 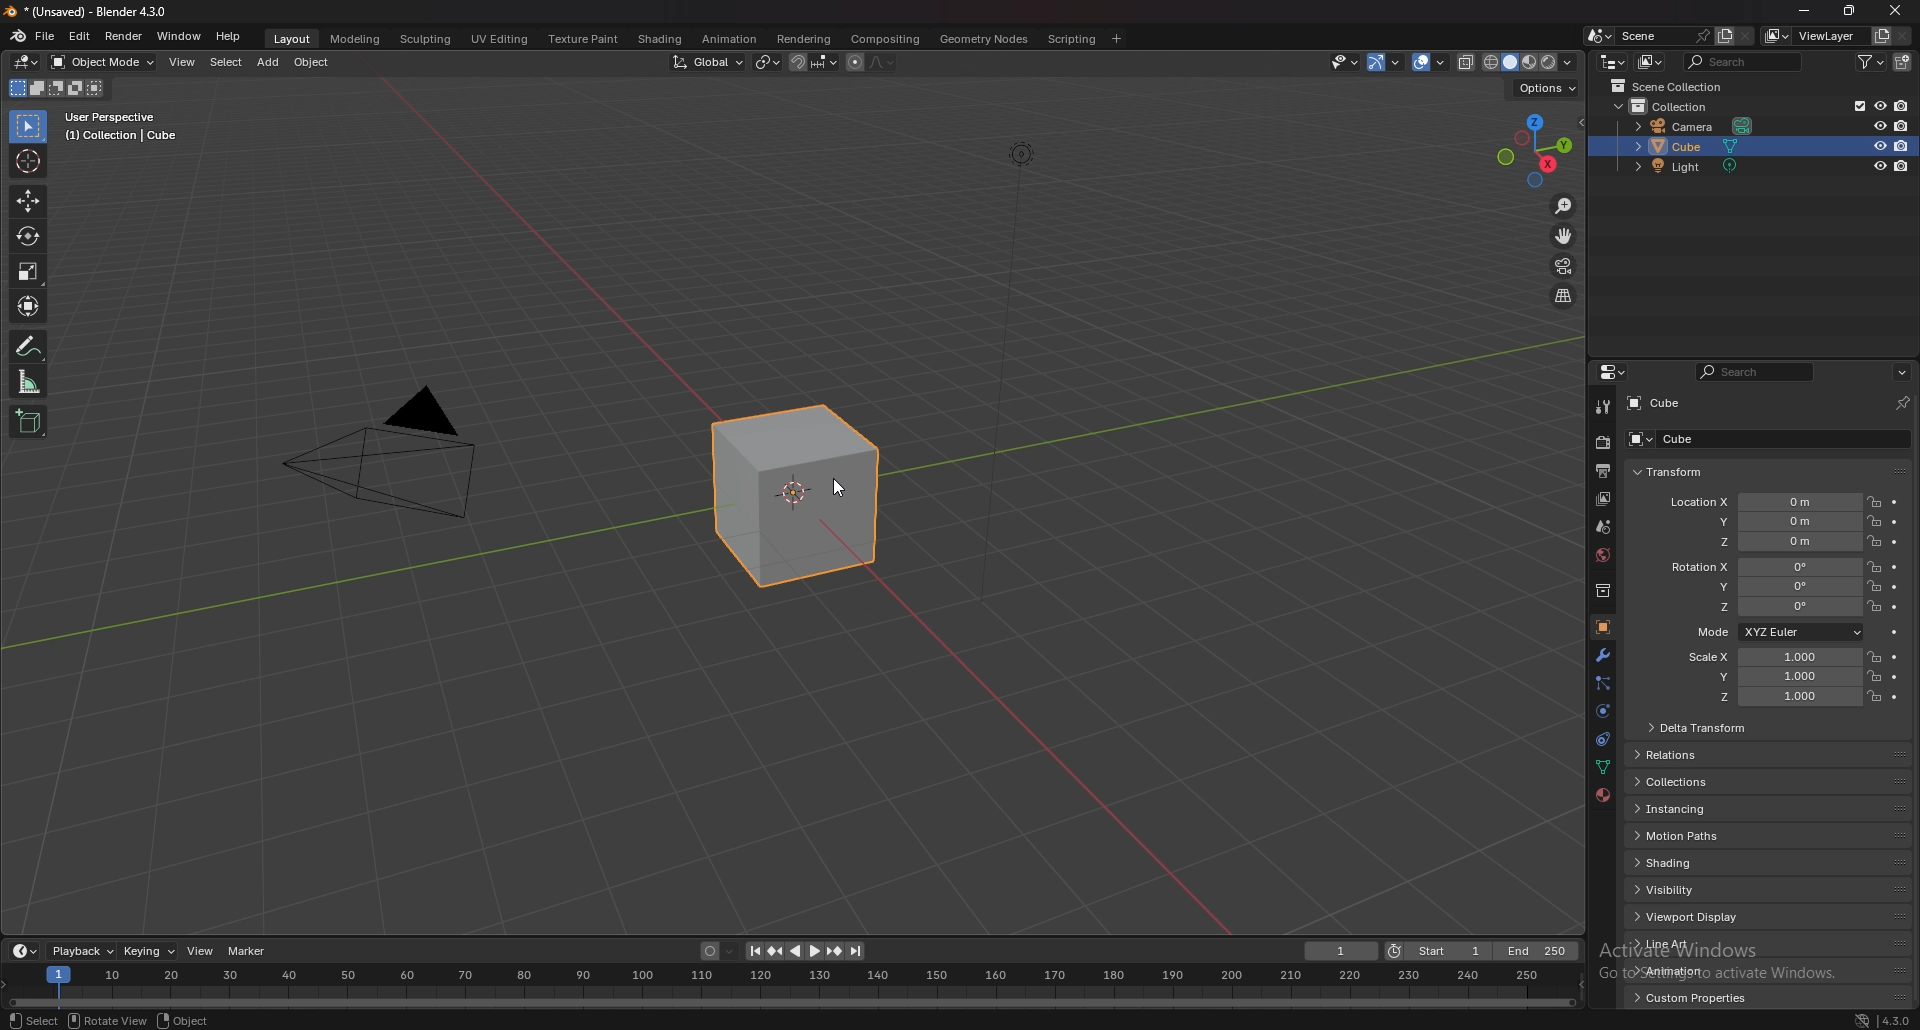 What do you see at coordinates (1764, 521) in the screenshot?
I see `location y` at bounding box center [1764, 521].